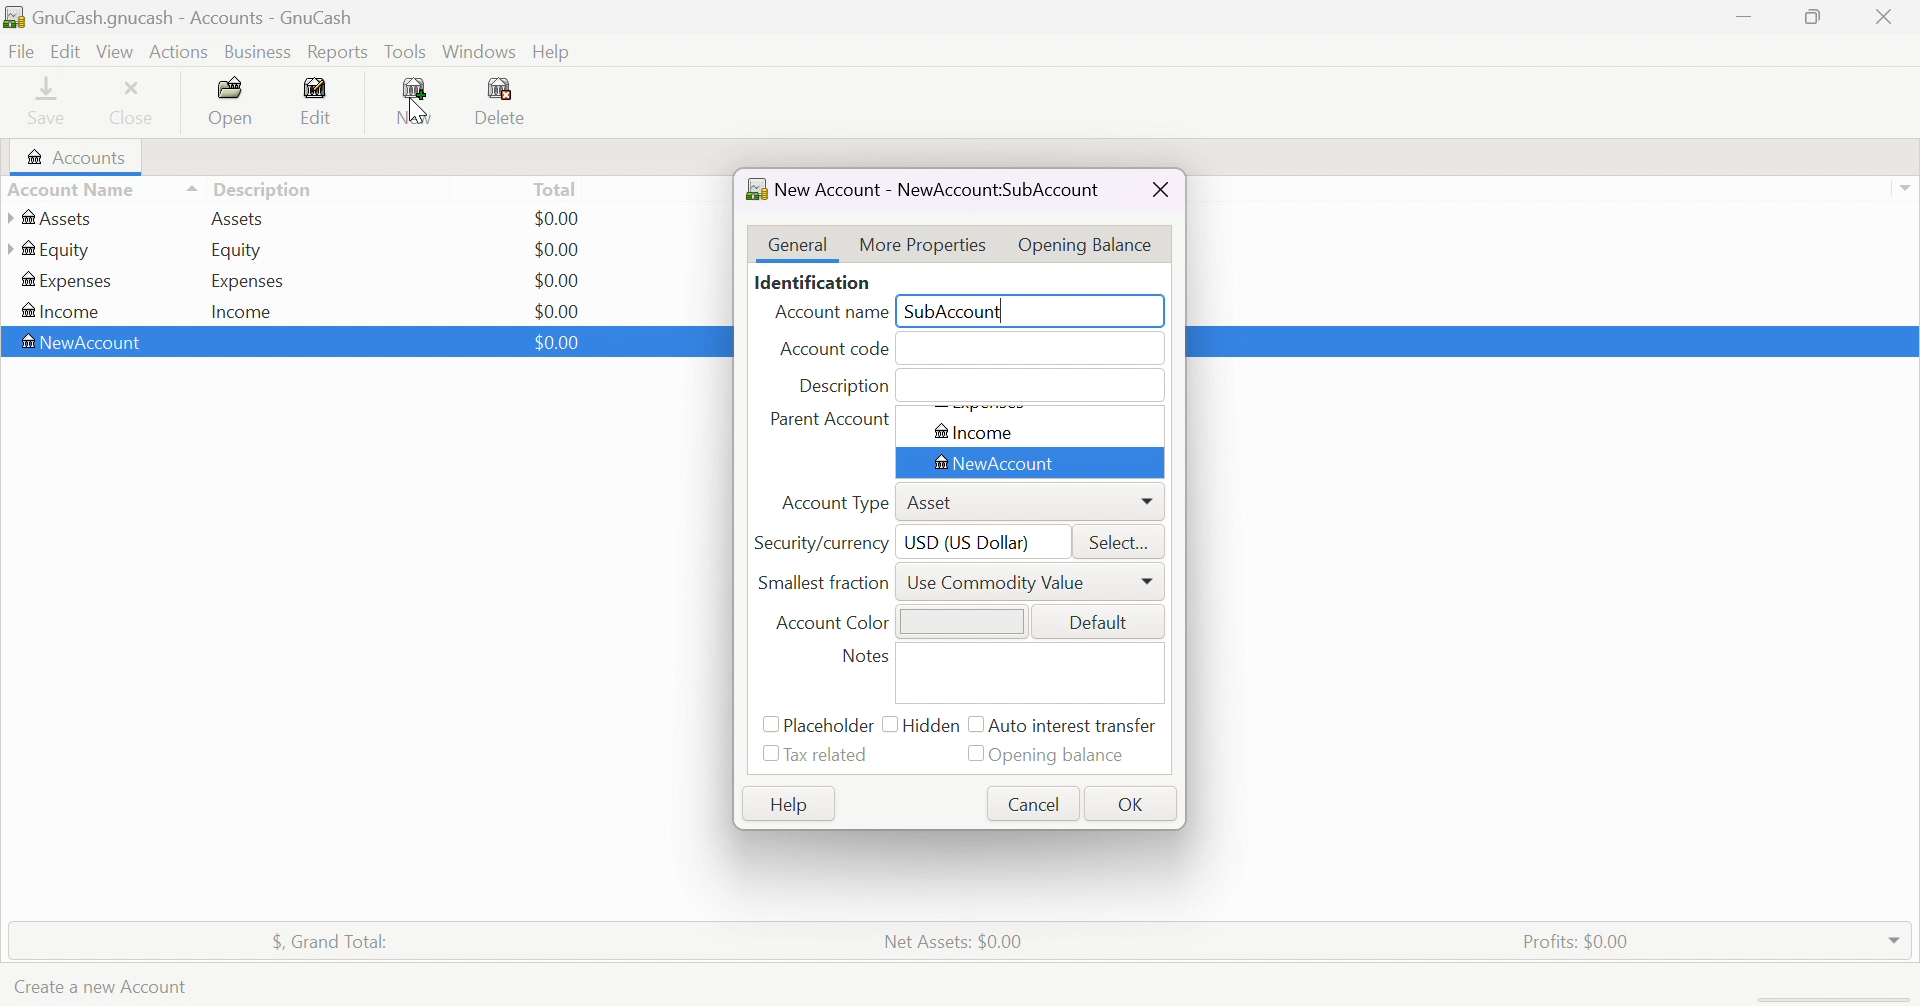 The width and height of the screenshot is (1920, 1006). What do you see at coordinates (244, 313) in the screenshot?
I see `Income` at bounding box center [244, 313].